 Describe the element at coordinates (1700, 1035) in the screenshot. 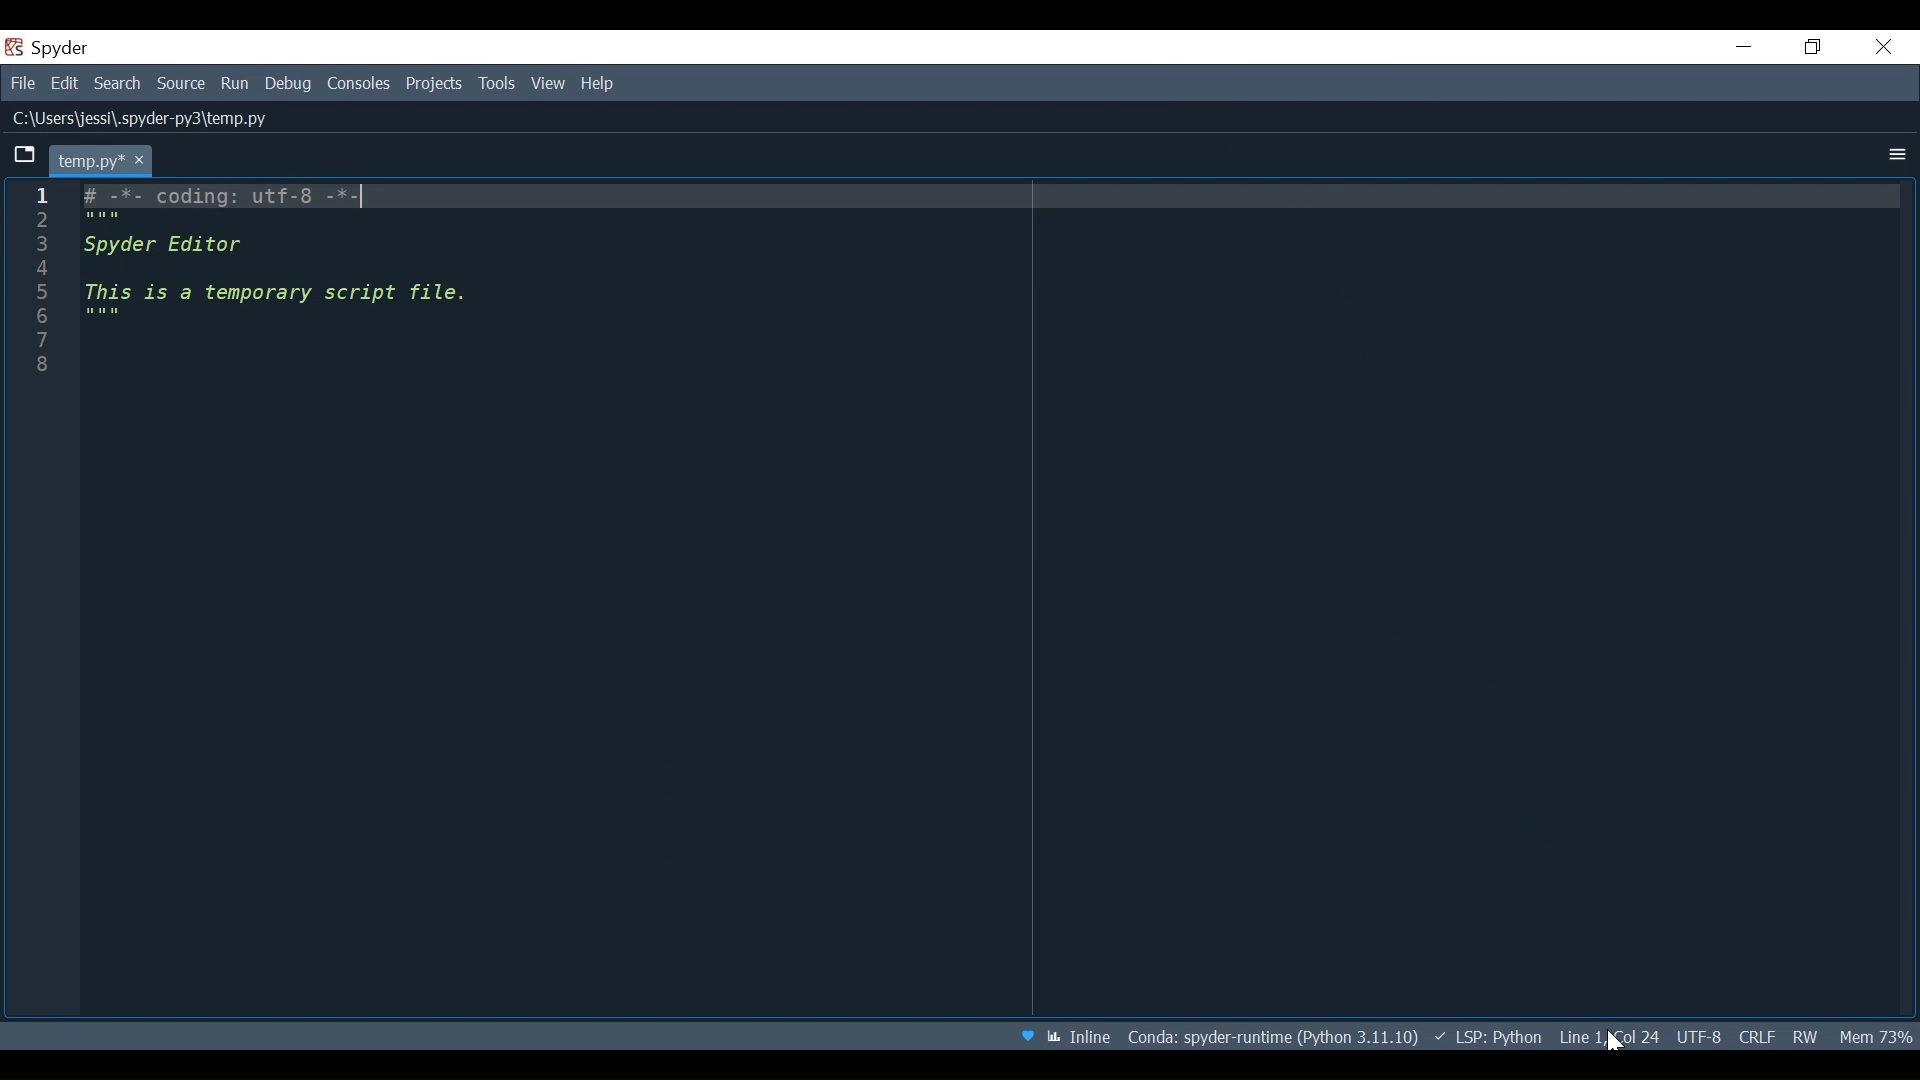

I see `File Encoding` at that location.